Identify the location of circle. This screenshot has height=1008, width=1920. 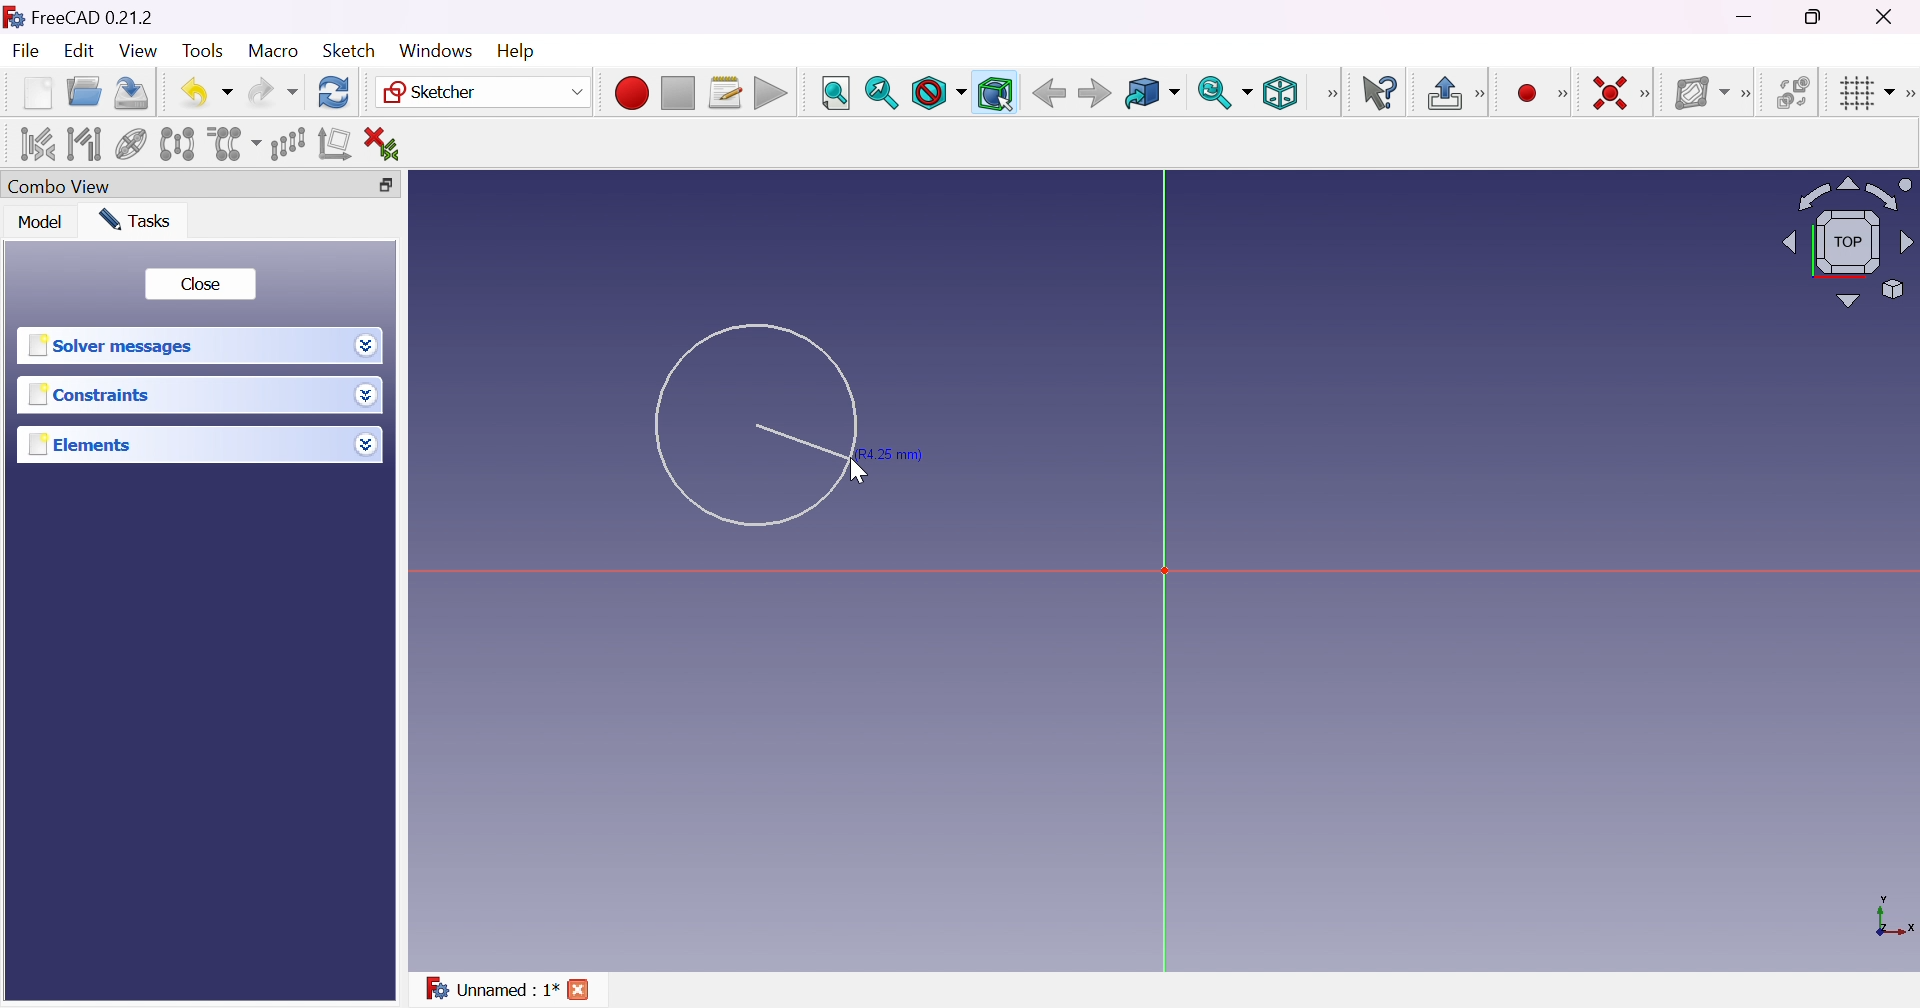
(756, 423).